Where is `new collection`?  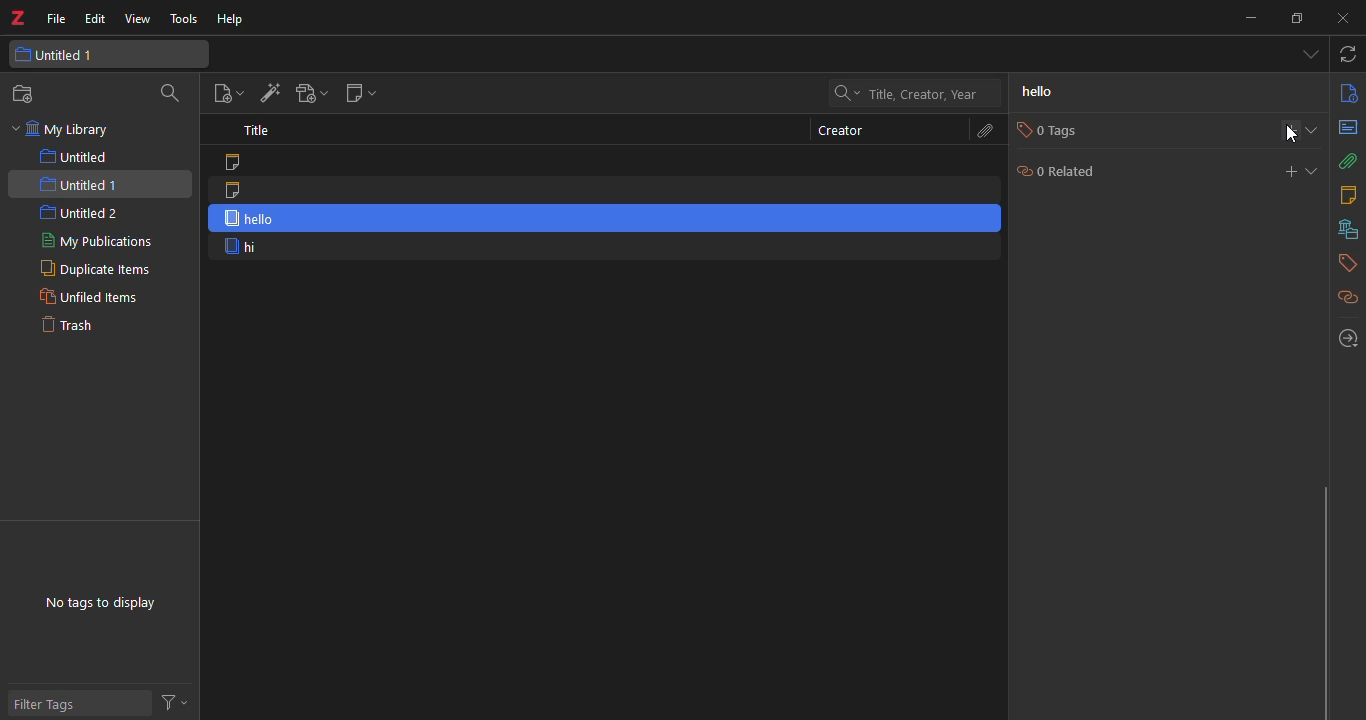 new collection is located at coordinates (24, 95).